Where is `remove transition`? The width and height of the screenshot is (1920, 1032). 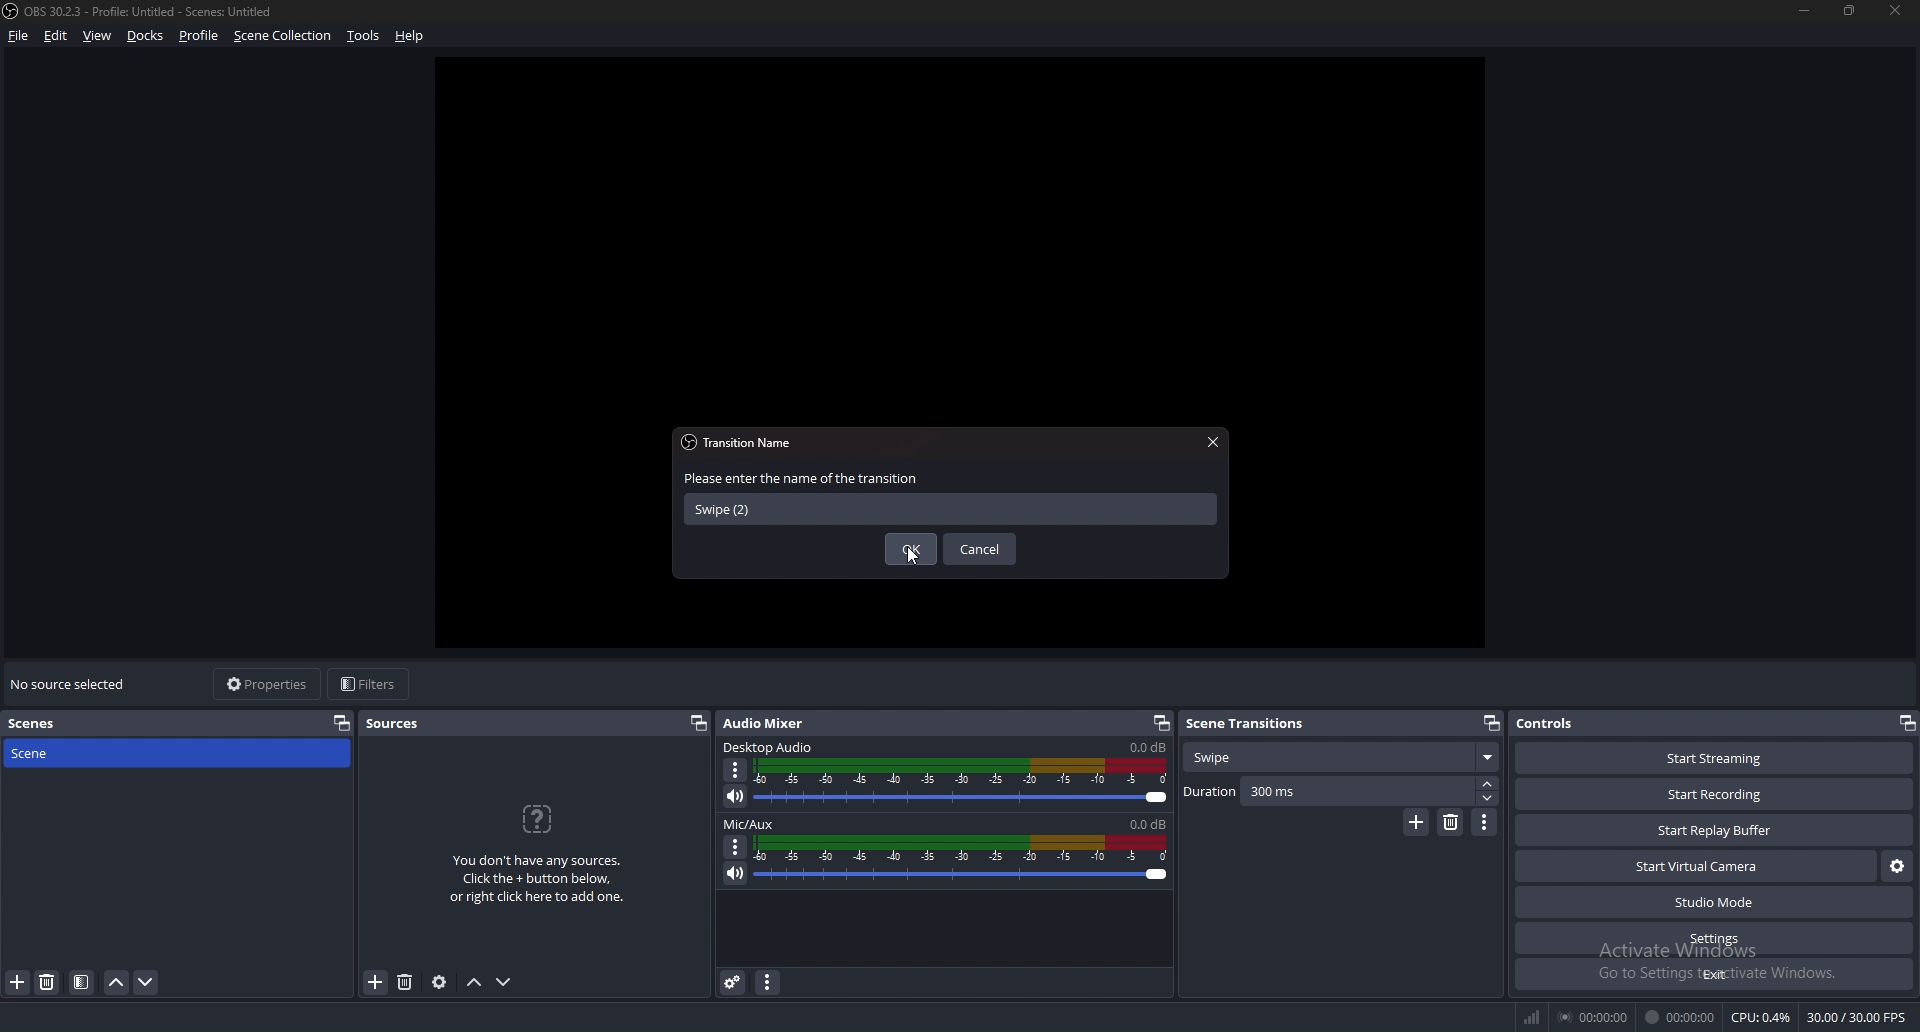
remove transition is located at coordinates (1452, 821).